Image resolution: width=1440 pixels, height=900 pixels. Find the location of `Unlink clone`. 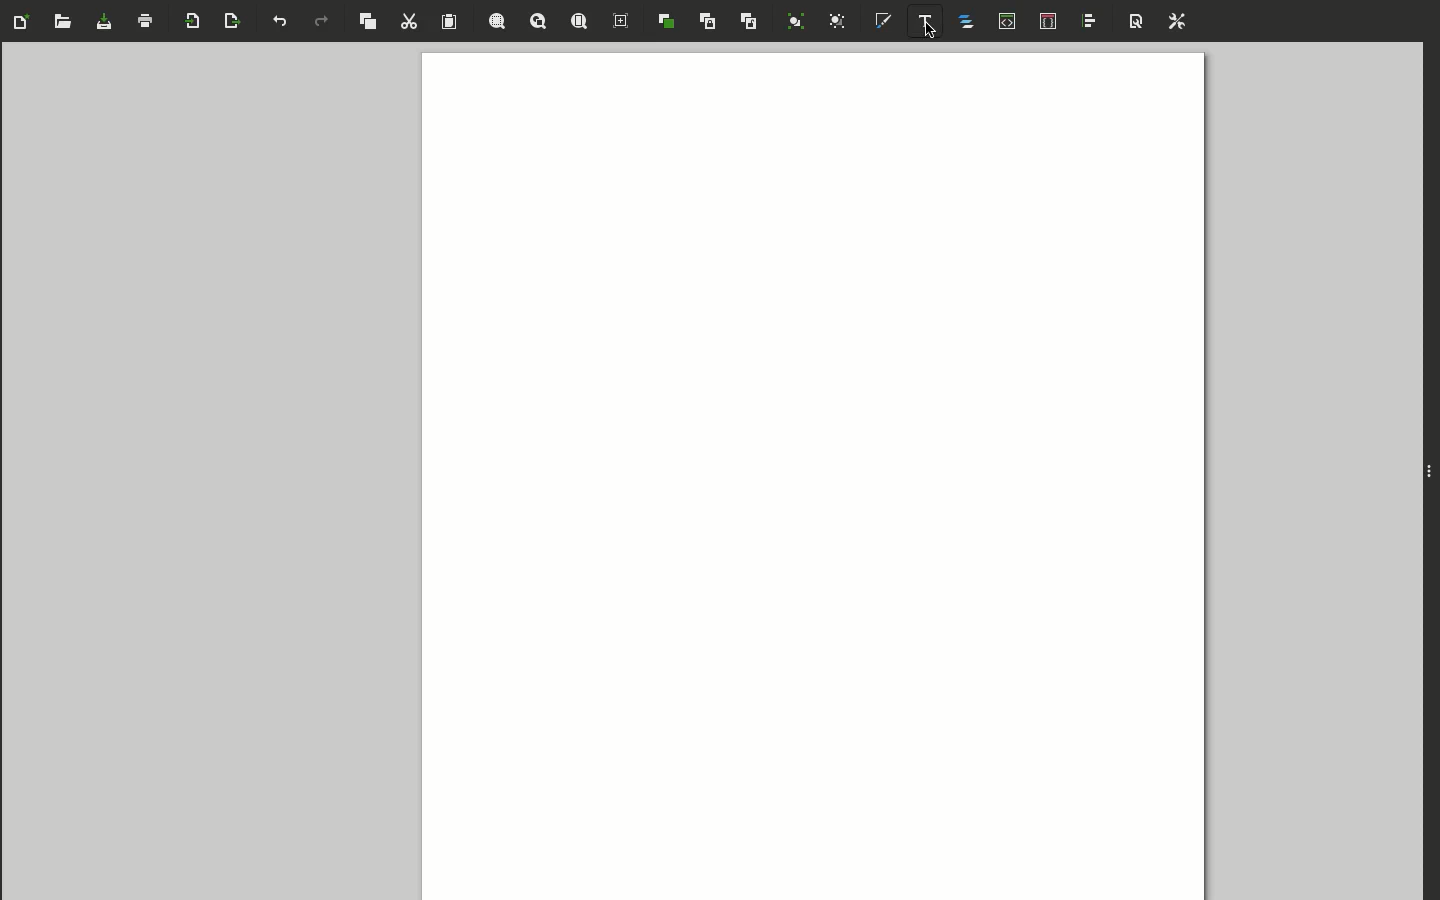

Unlink clone is located at coordinates (749, 26).